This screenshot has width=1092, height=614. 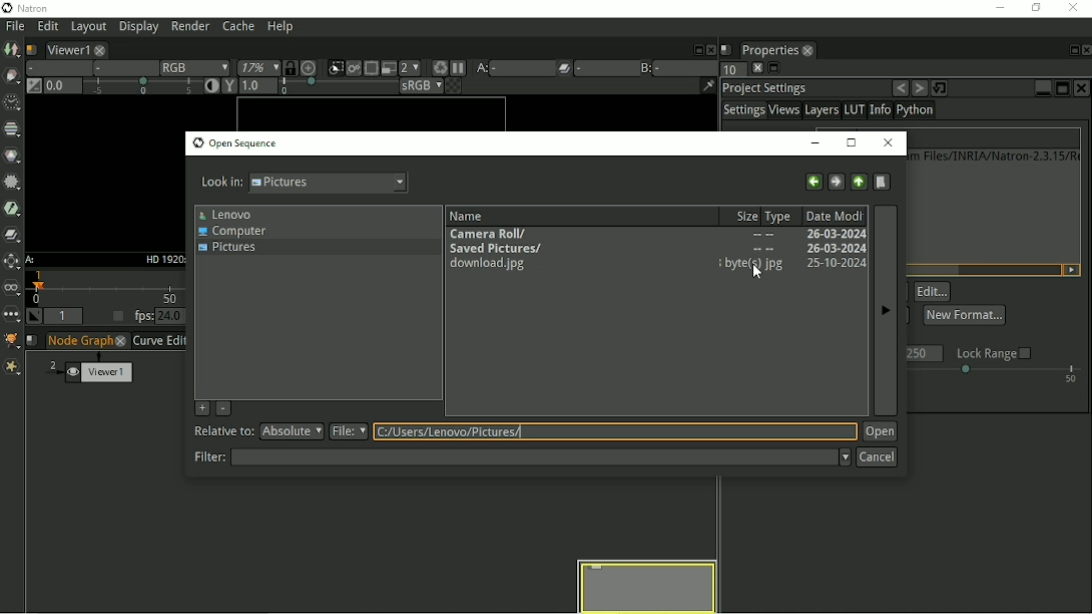 What do you see at coordinates (752, 264) in the screenshot?
I see `byte(s) jpg` at bounding box center [752, 264].